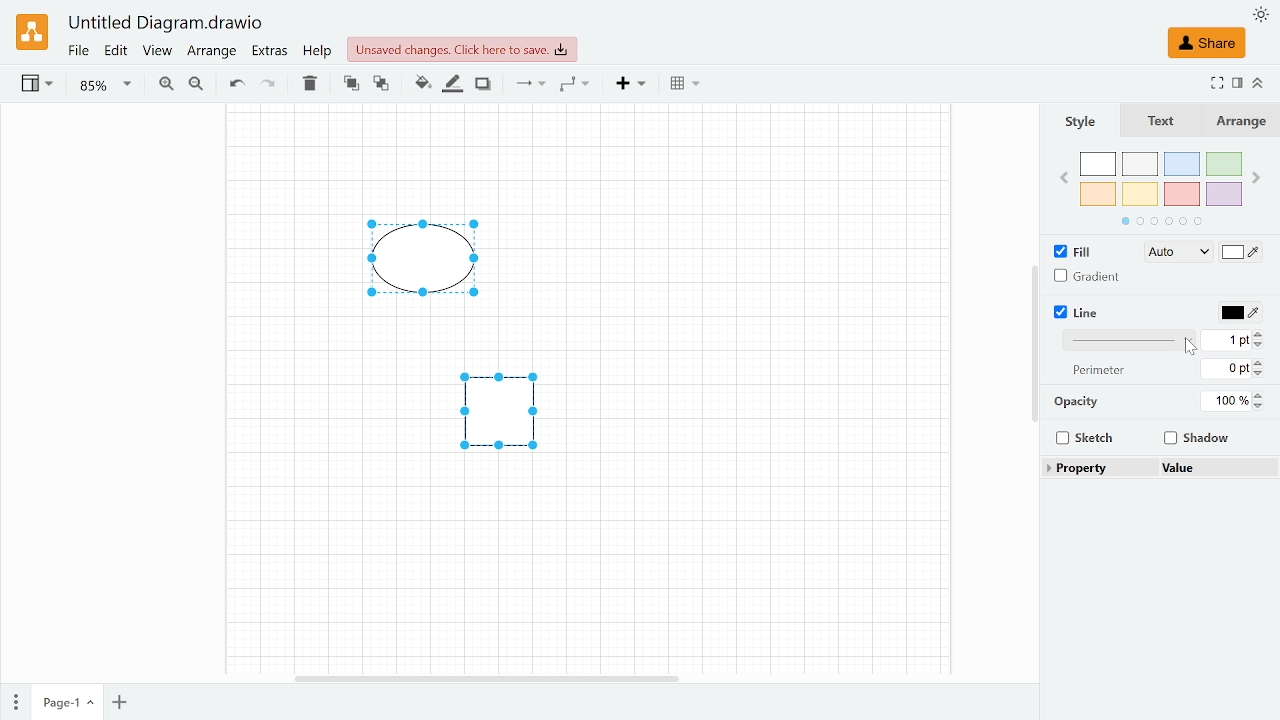 This screenshot has width=1280, height=720. Describe the element at coordinates (1242, 254) in the screenshot. I see `Fill color` at that location.